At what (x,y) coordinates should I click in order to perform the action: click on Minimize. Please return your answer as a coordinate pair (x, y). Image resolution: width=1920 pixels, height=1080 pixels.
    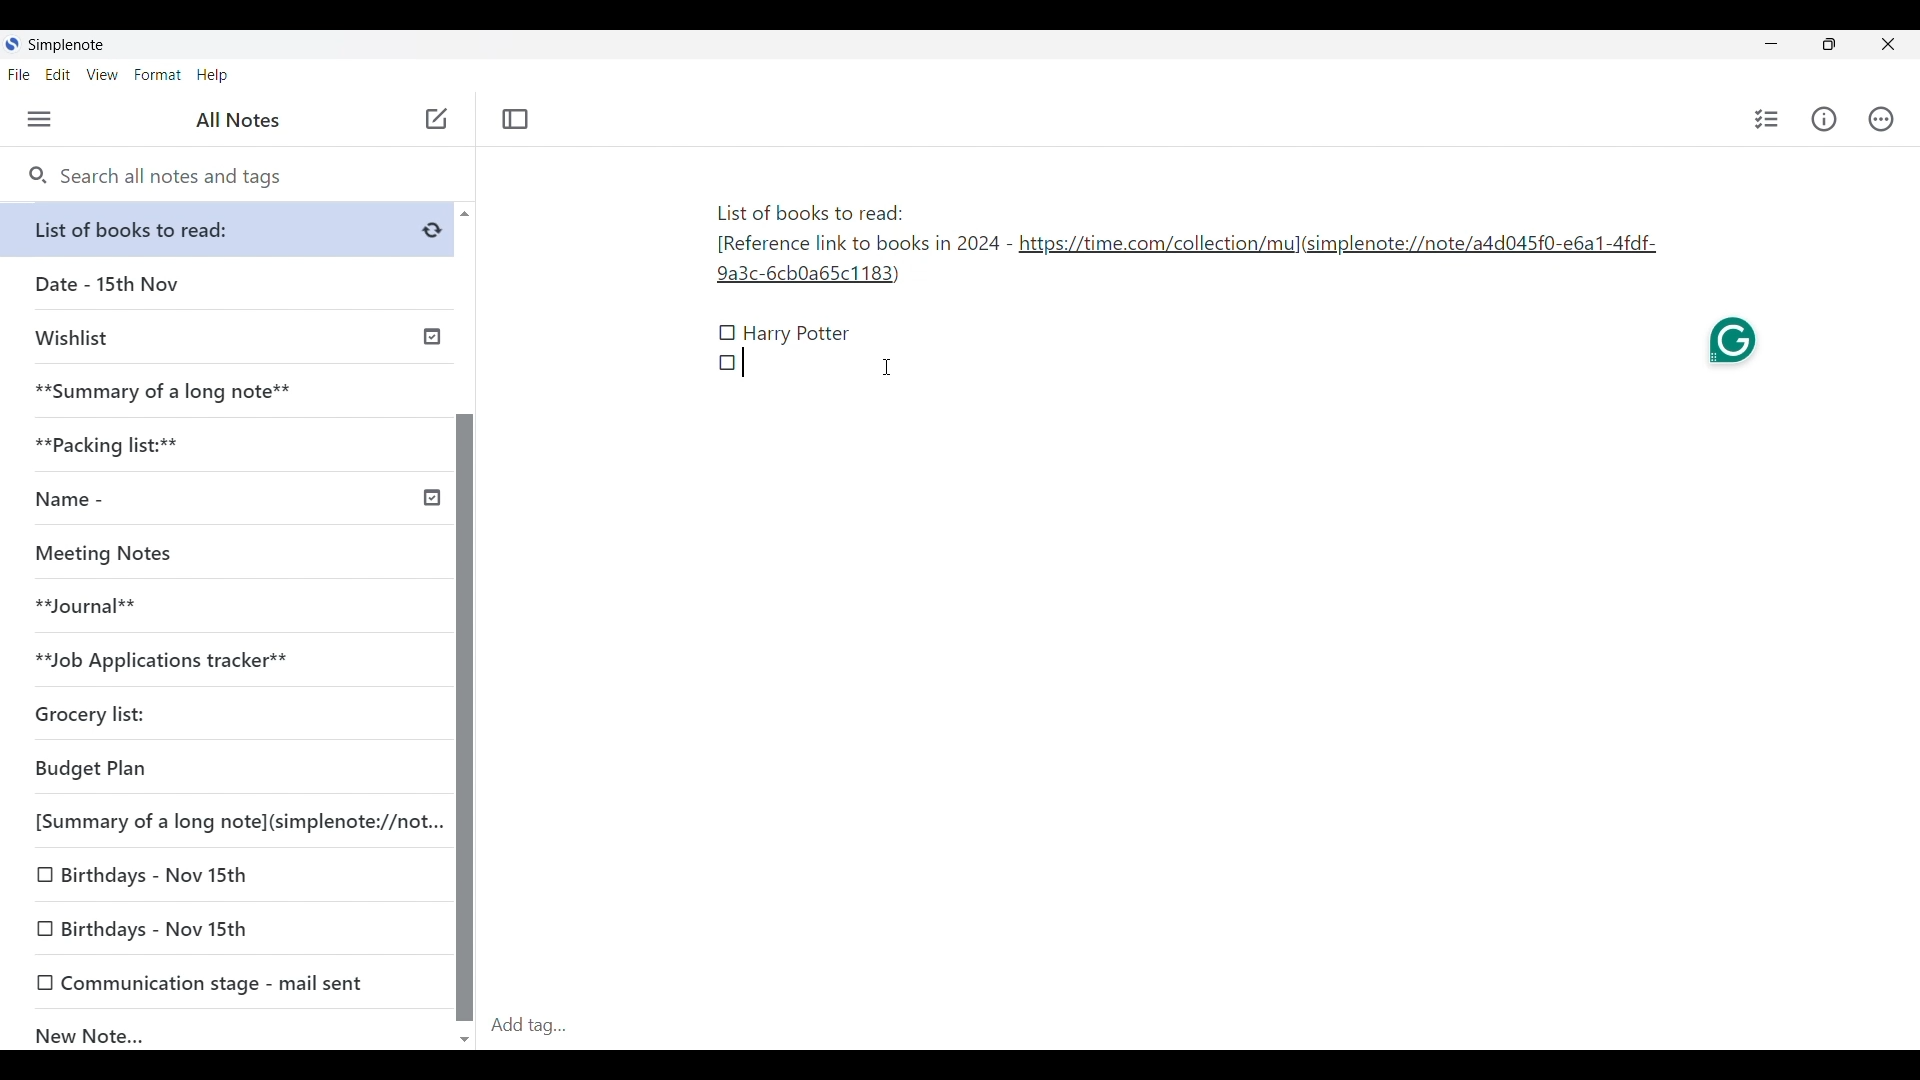
    Looking at the image, I should click on (1767, 42).